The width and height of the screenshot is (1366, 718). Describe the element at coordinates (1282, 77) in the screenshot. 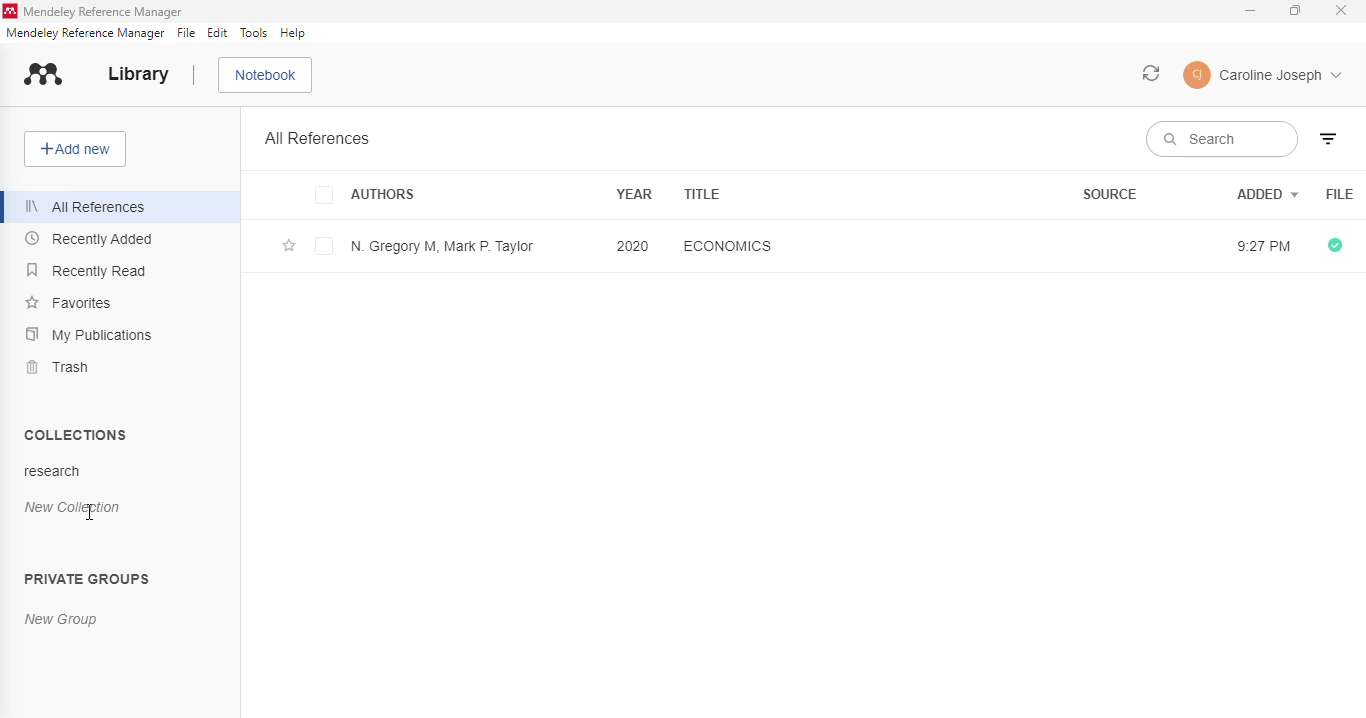

I see `Caroline Joseph` at that location.